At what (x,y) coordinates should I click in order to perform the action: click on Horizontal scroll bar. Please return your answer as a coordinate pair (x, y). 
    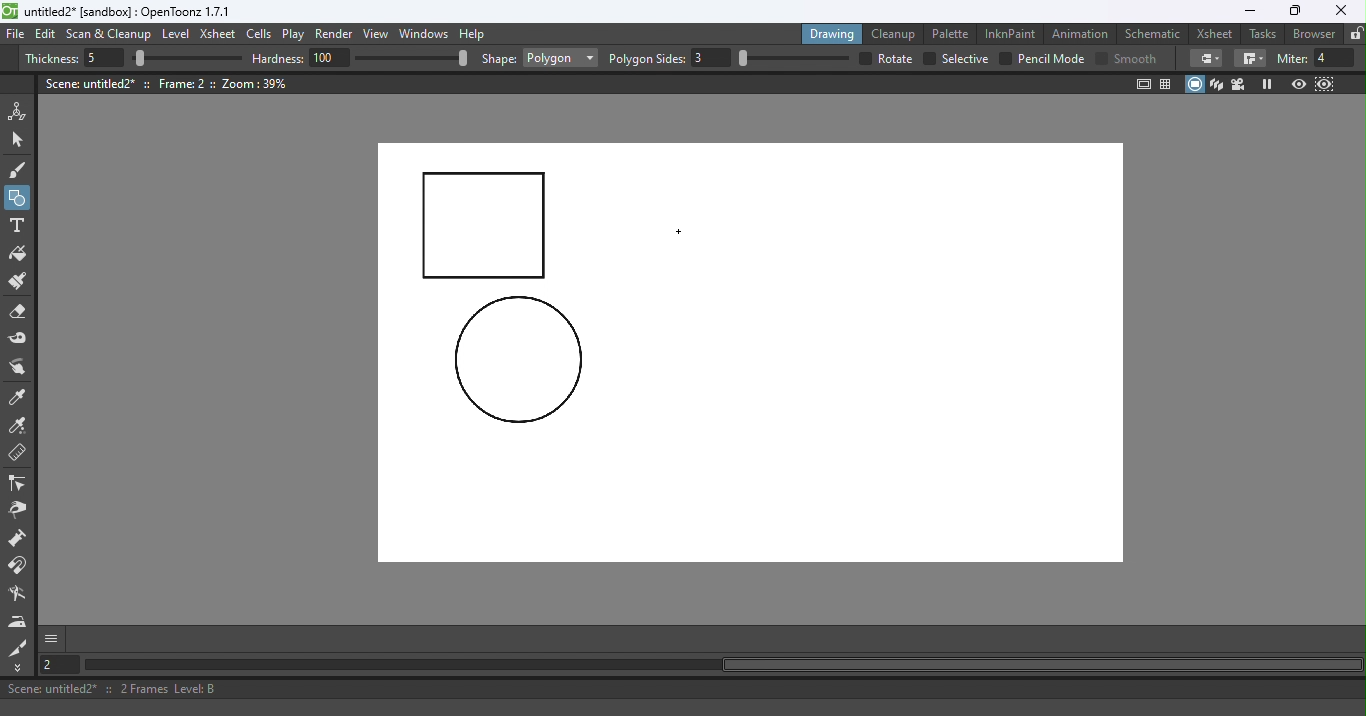
    Looking at the image, I should click on (722, 665).